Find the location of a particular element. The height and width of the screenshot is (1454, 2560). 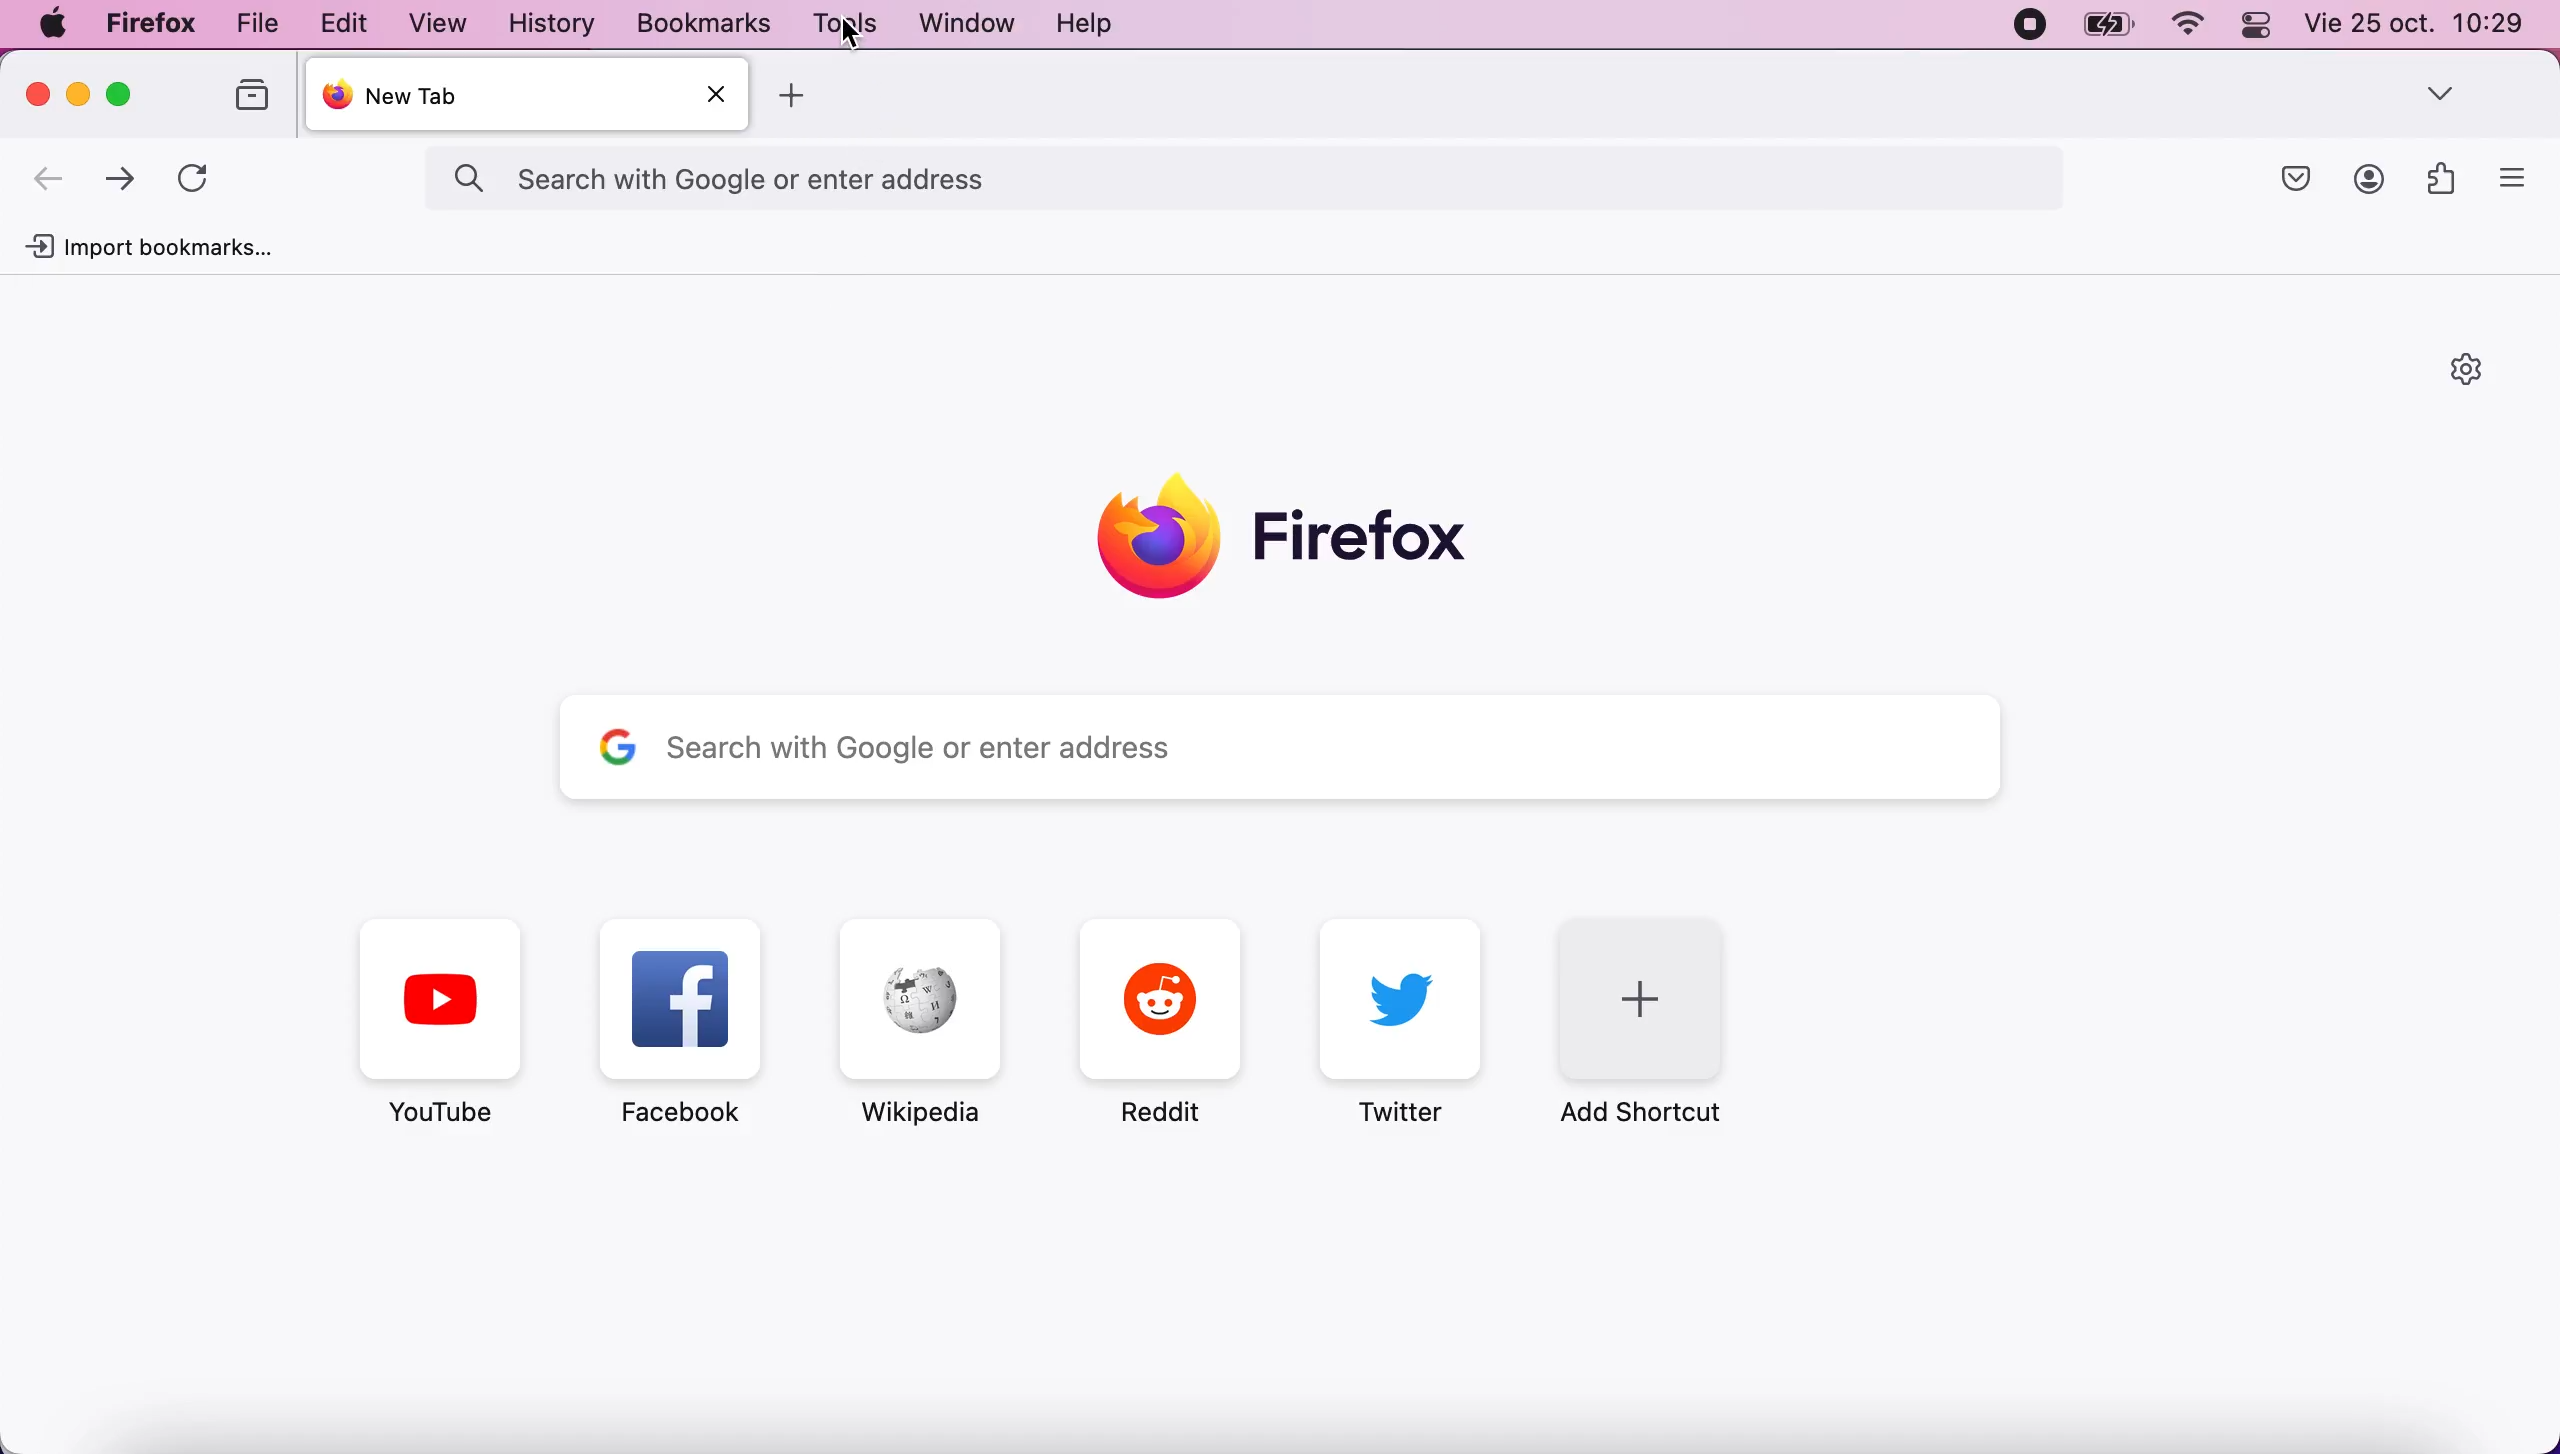

More option is located at coordinates (2514, 176).